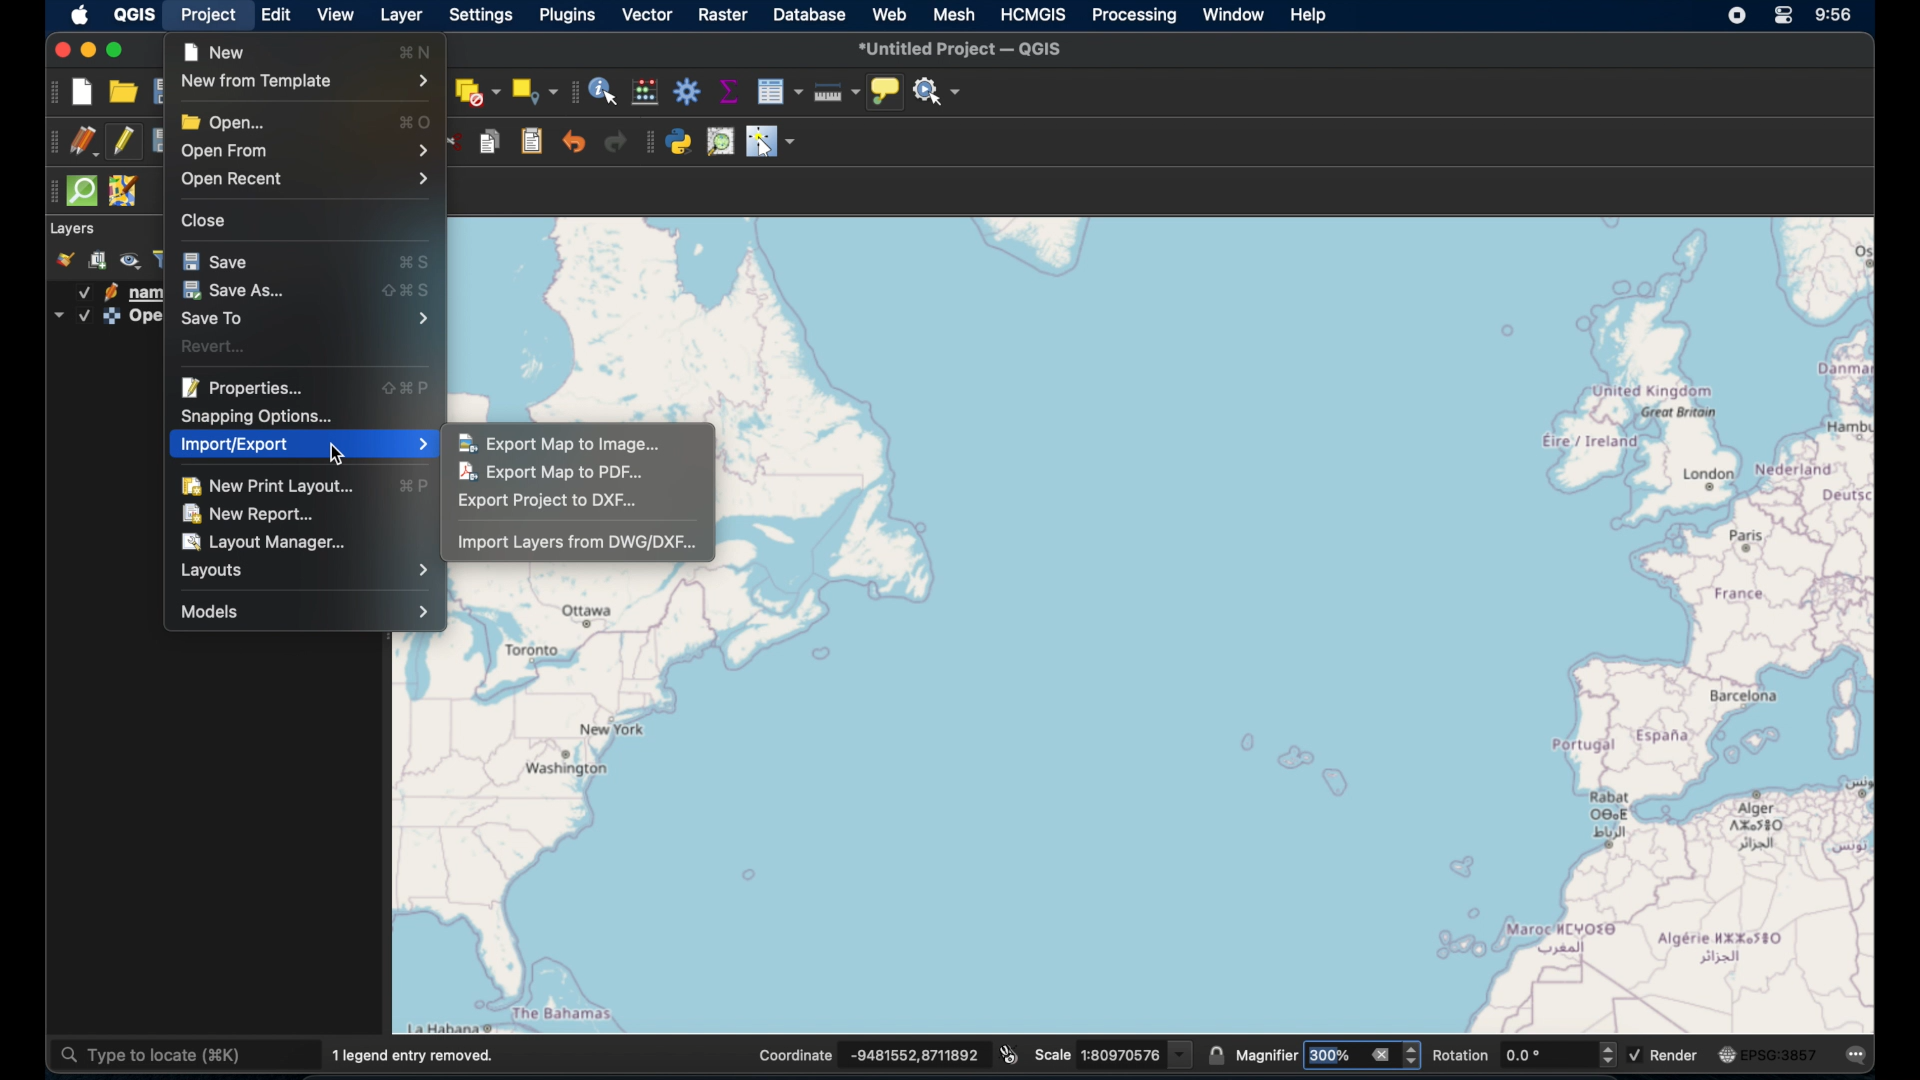  Describe the element at coordinates (954, 15) in the screenshot. I see `mesh` at that location.